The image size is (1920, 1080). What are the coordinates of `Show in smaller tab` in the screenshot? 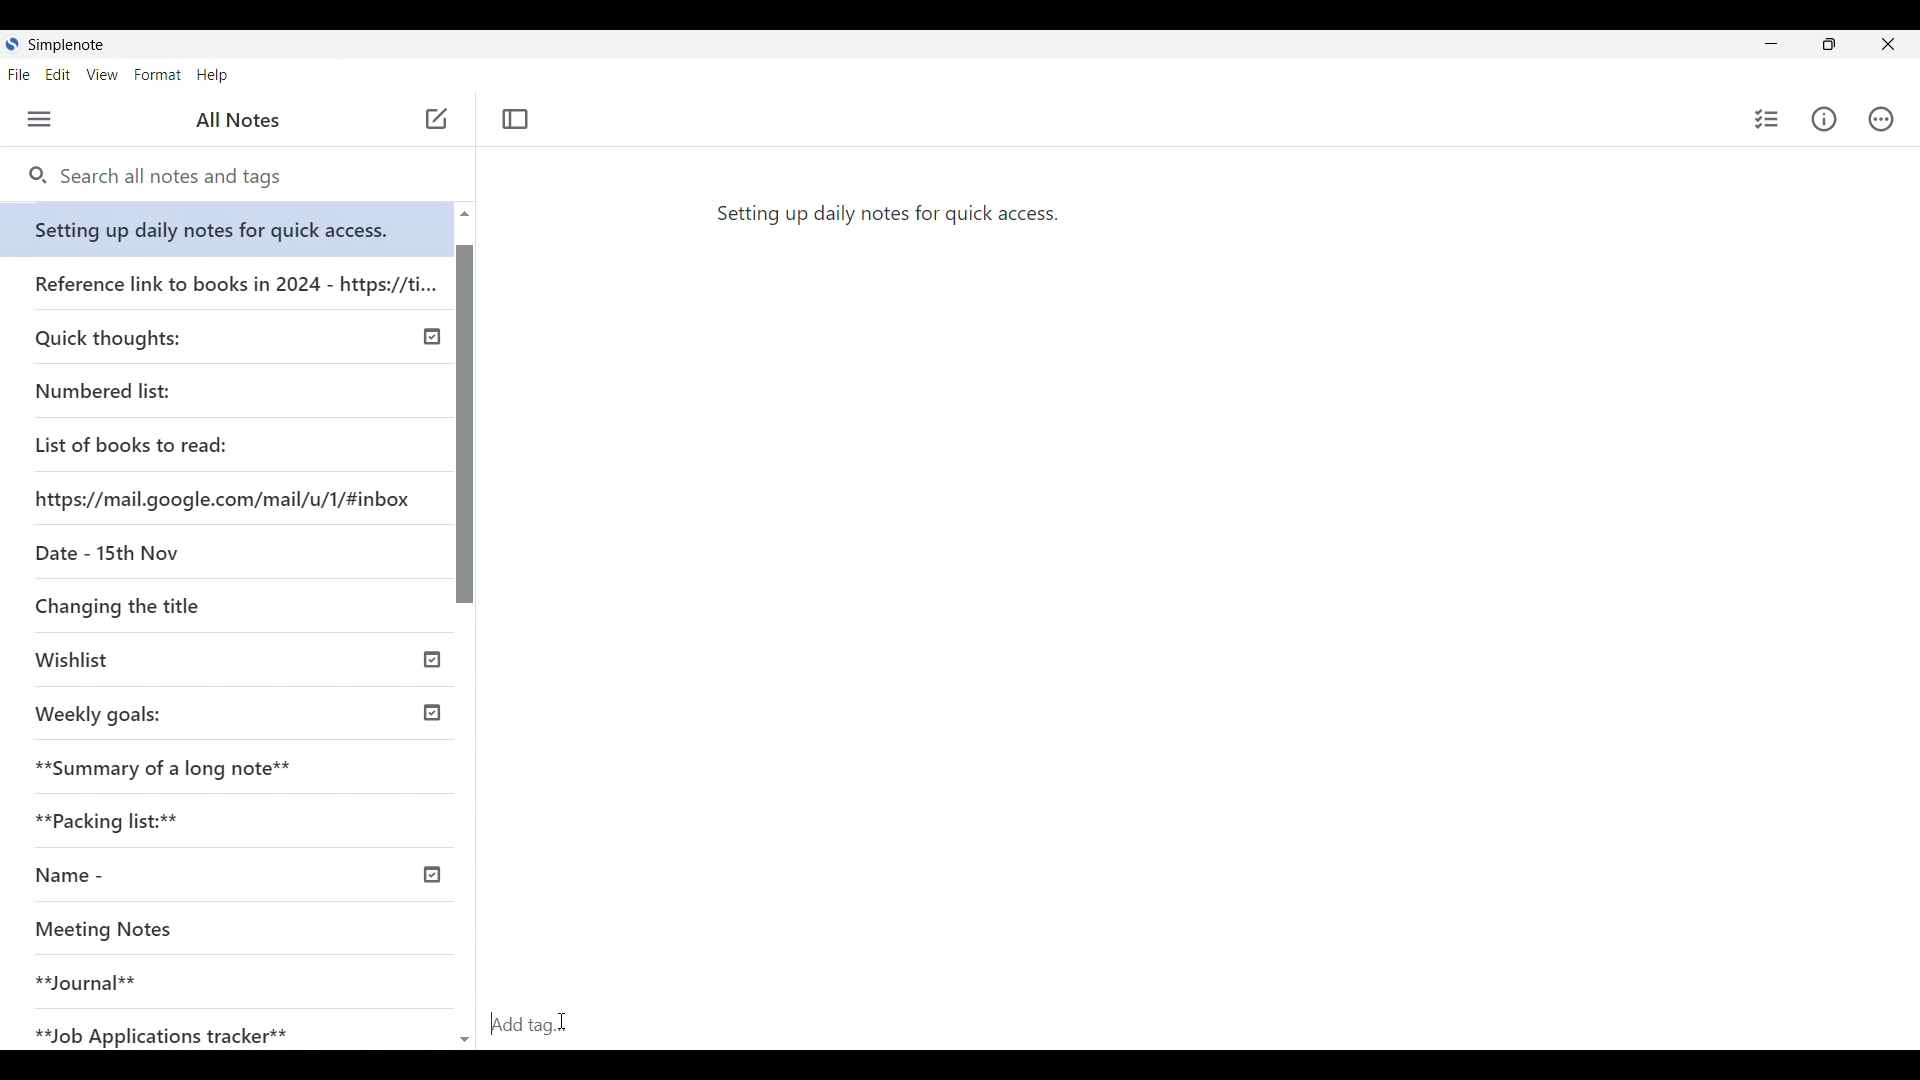 It's located at (1829, 44).